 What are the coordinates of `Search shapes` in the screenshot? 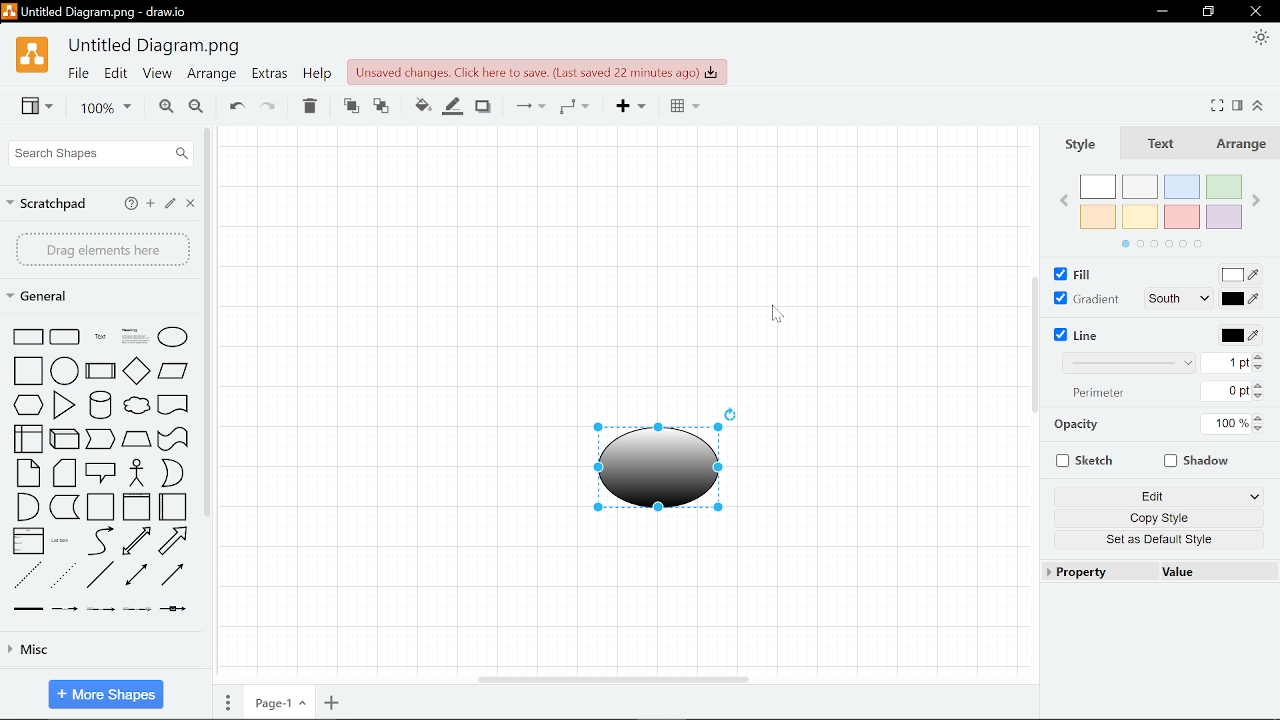 It's located at (103, 153).